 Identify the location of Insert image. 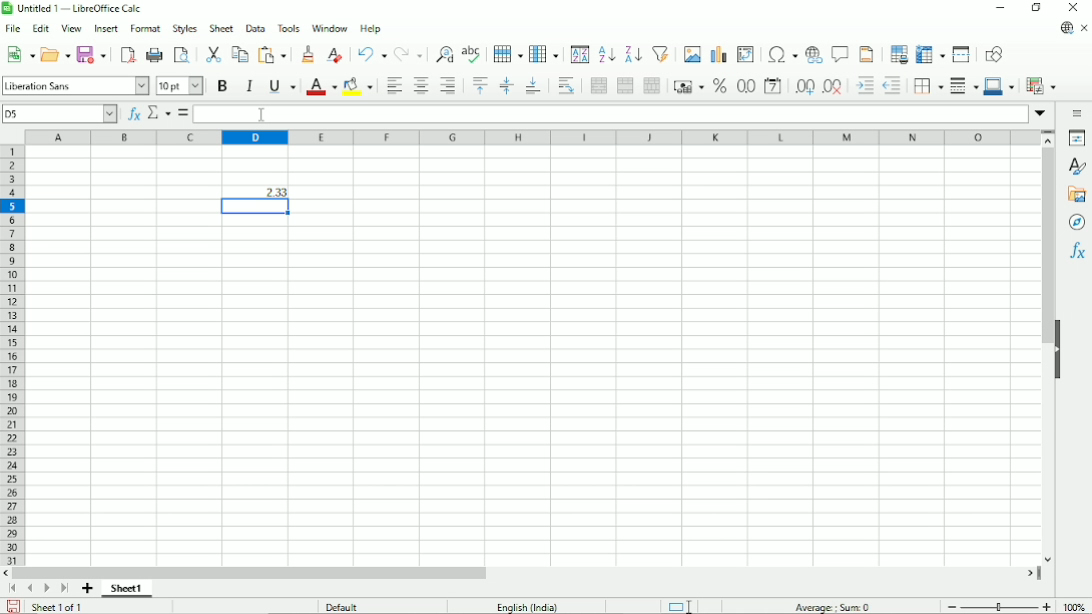
(692, 53).